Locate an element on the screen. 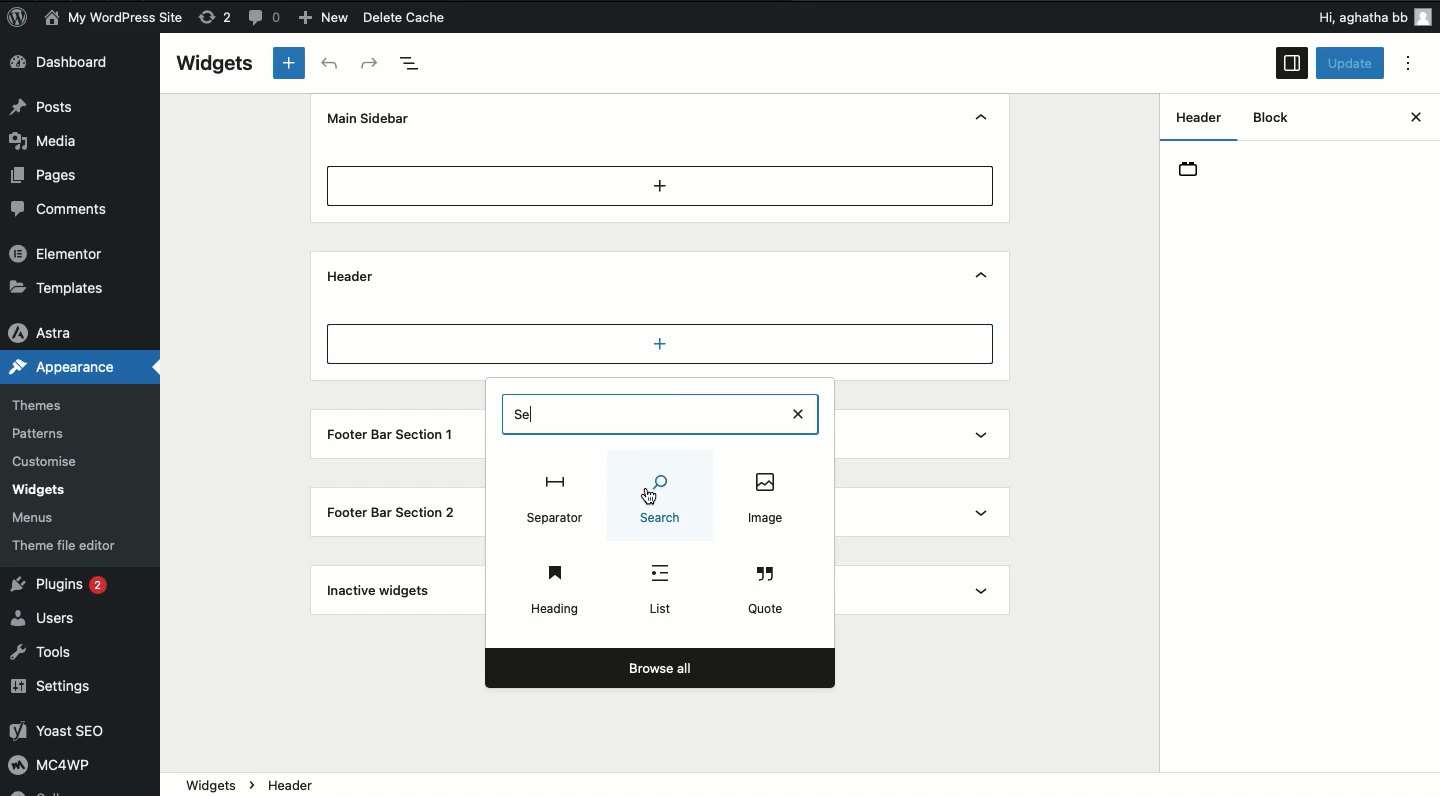 This screenshot has width=1440, height=796. Heading is located at coordinates (555, 586).